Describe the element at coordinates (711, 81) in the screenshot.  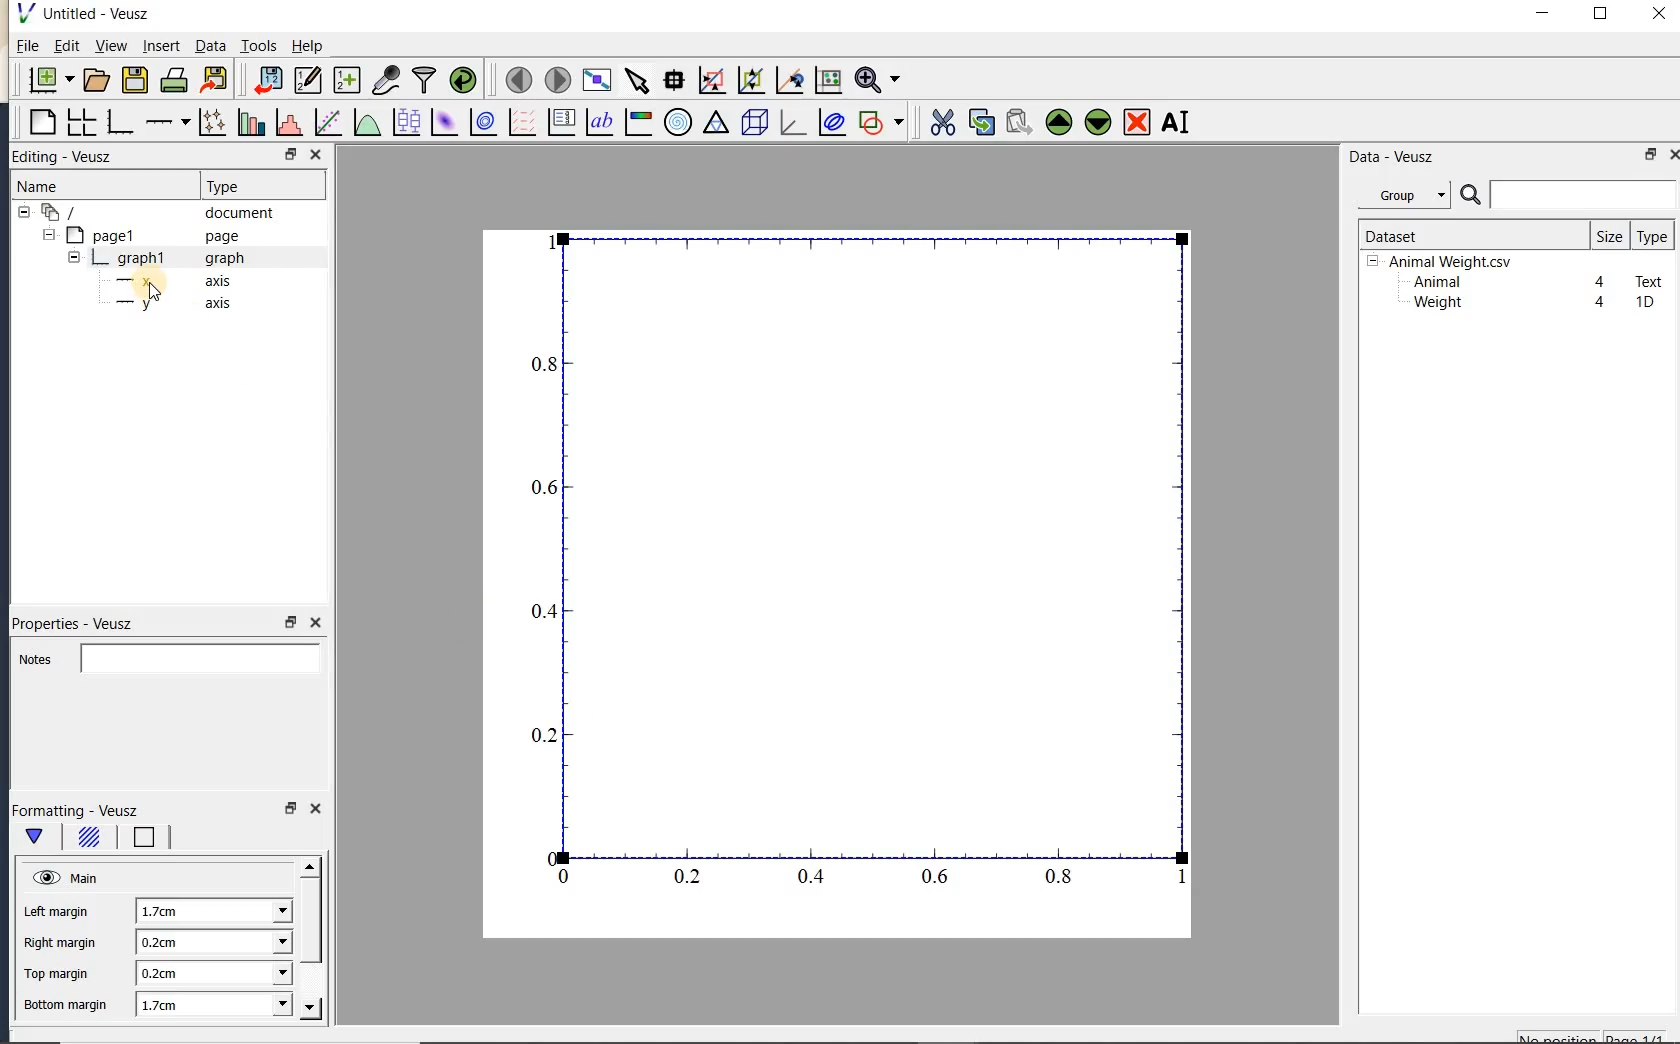
I see `click or draw a rectangle to zoom graph axes` at that location.